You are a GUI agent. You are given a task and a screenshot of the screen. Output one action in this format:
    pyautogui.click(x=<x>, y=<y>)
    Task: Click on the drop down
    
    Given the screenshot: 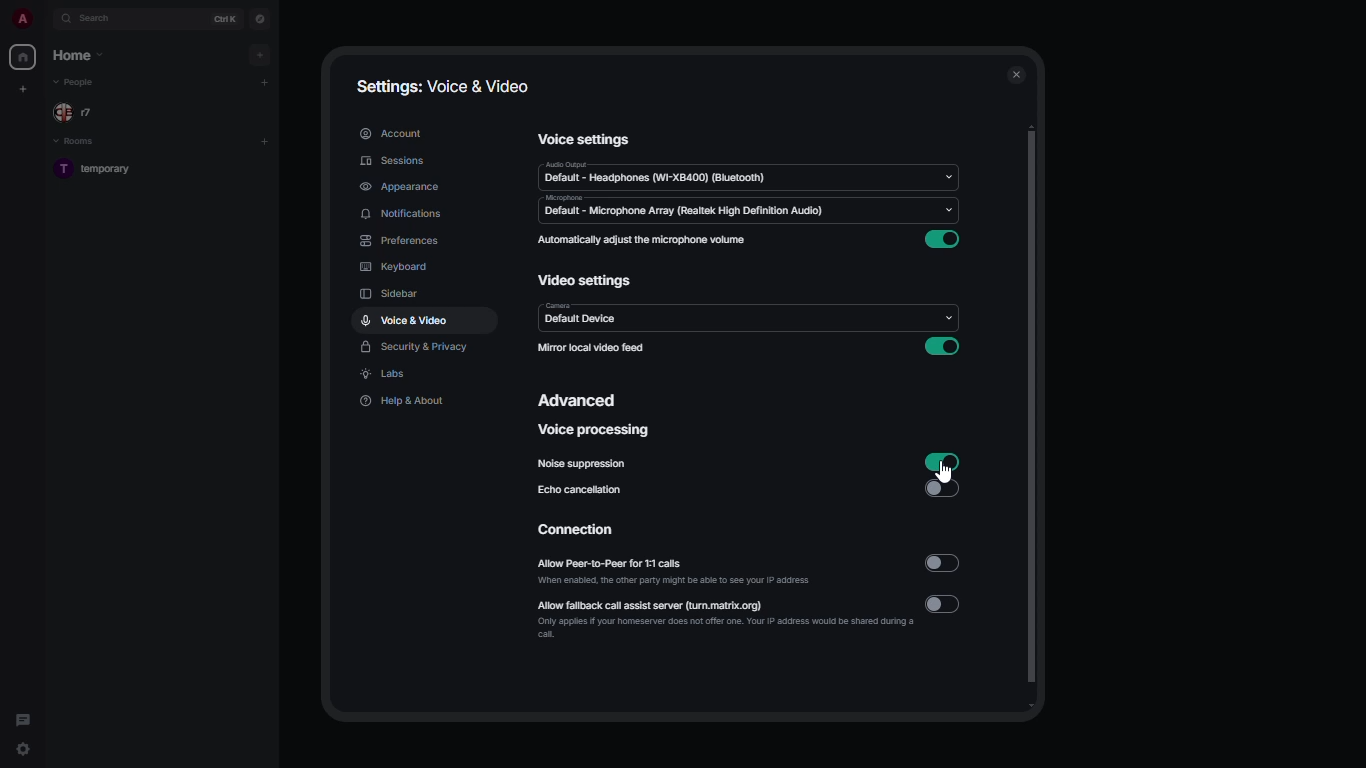 What is the action you would take?
    pyautogui.click(x=949, y=174)
    